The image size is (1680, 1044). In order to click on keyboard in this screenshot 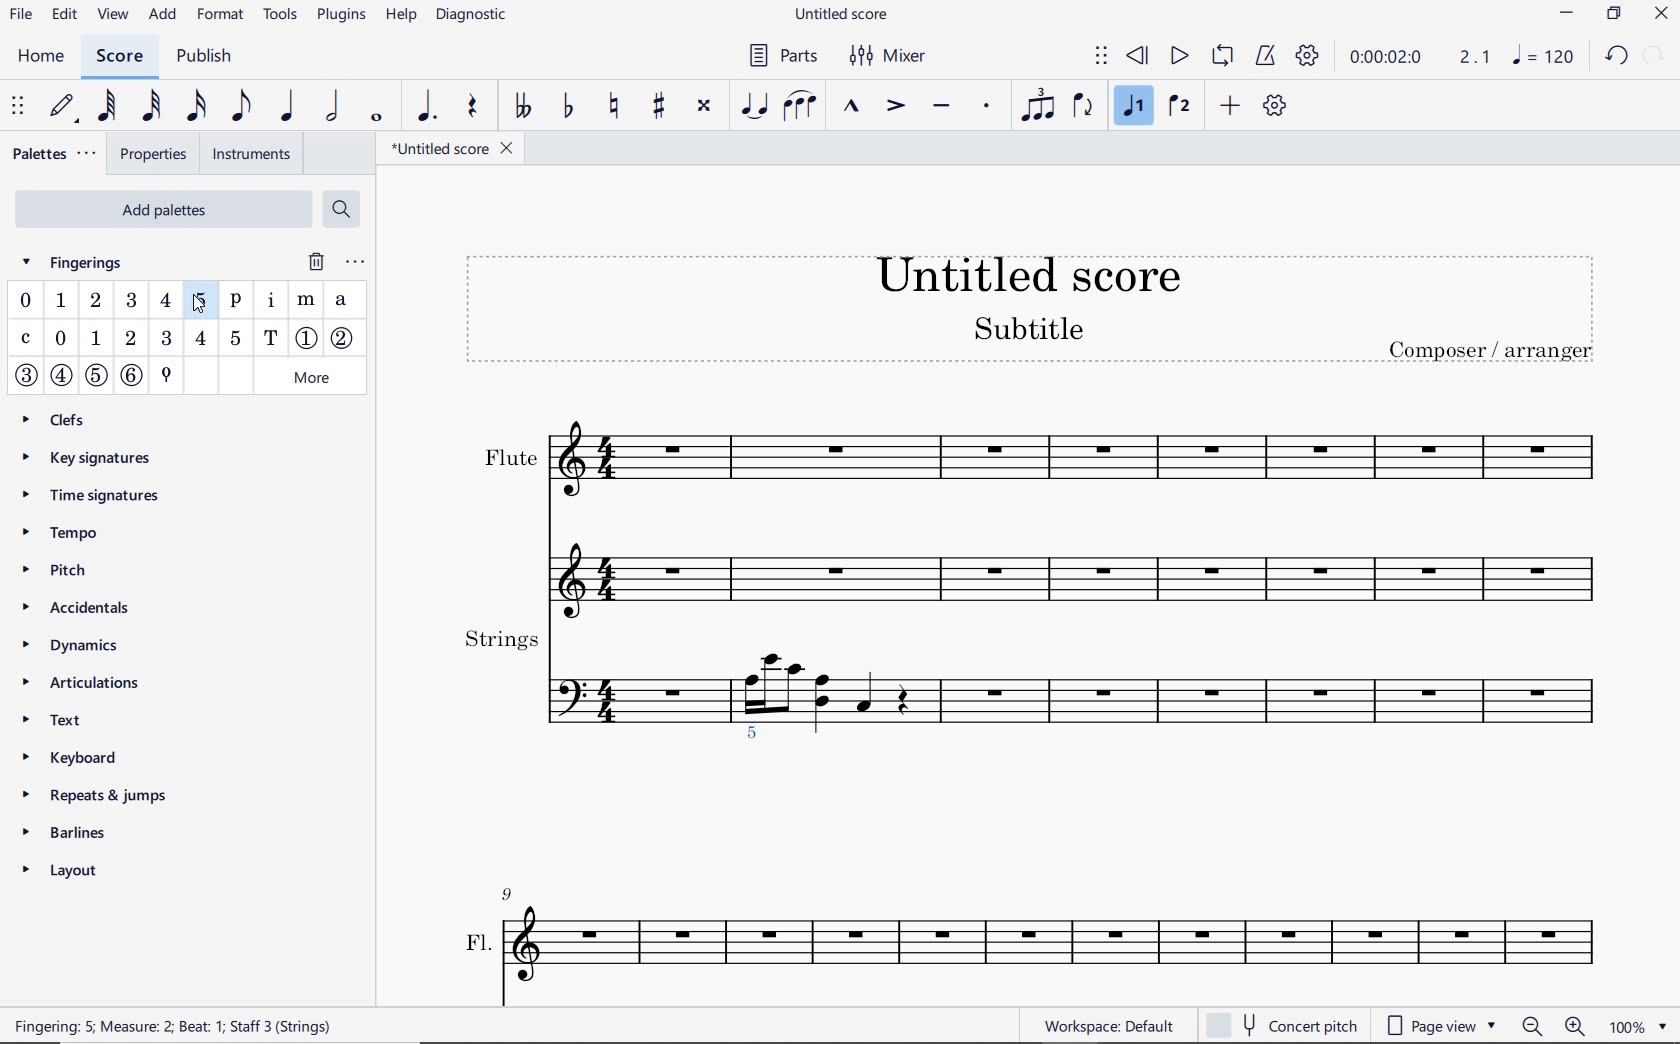, I will do `click(87, 757)`.